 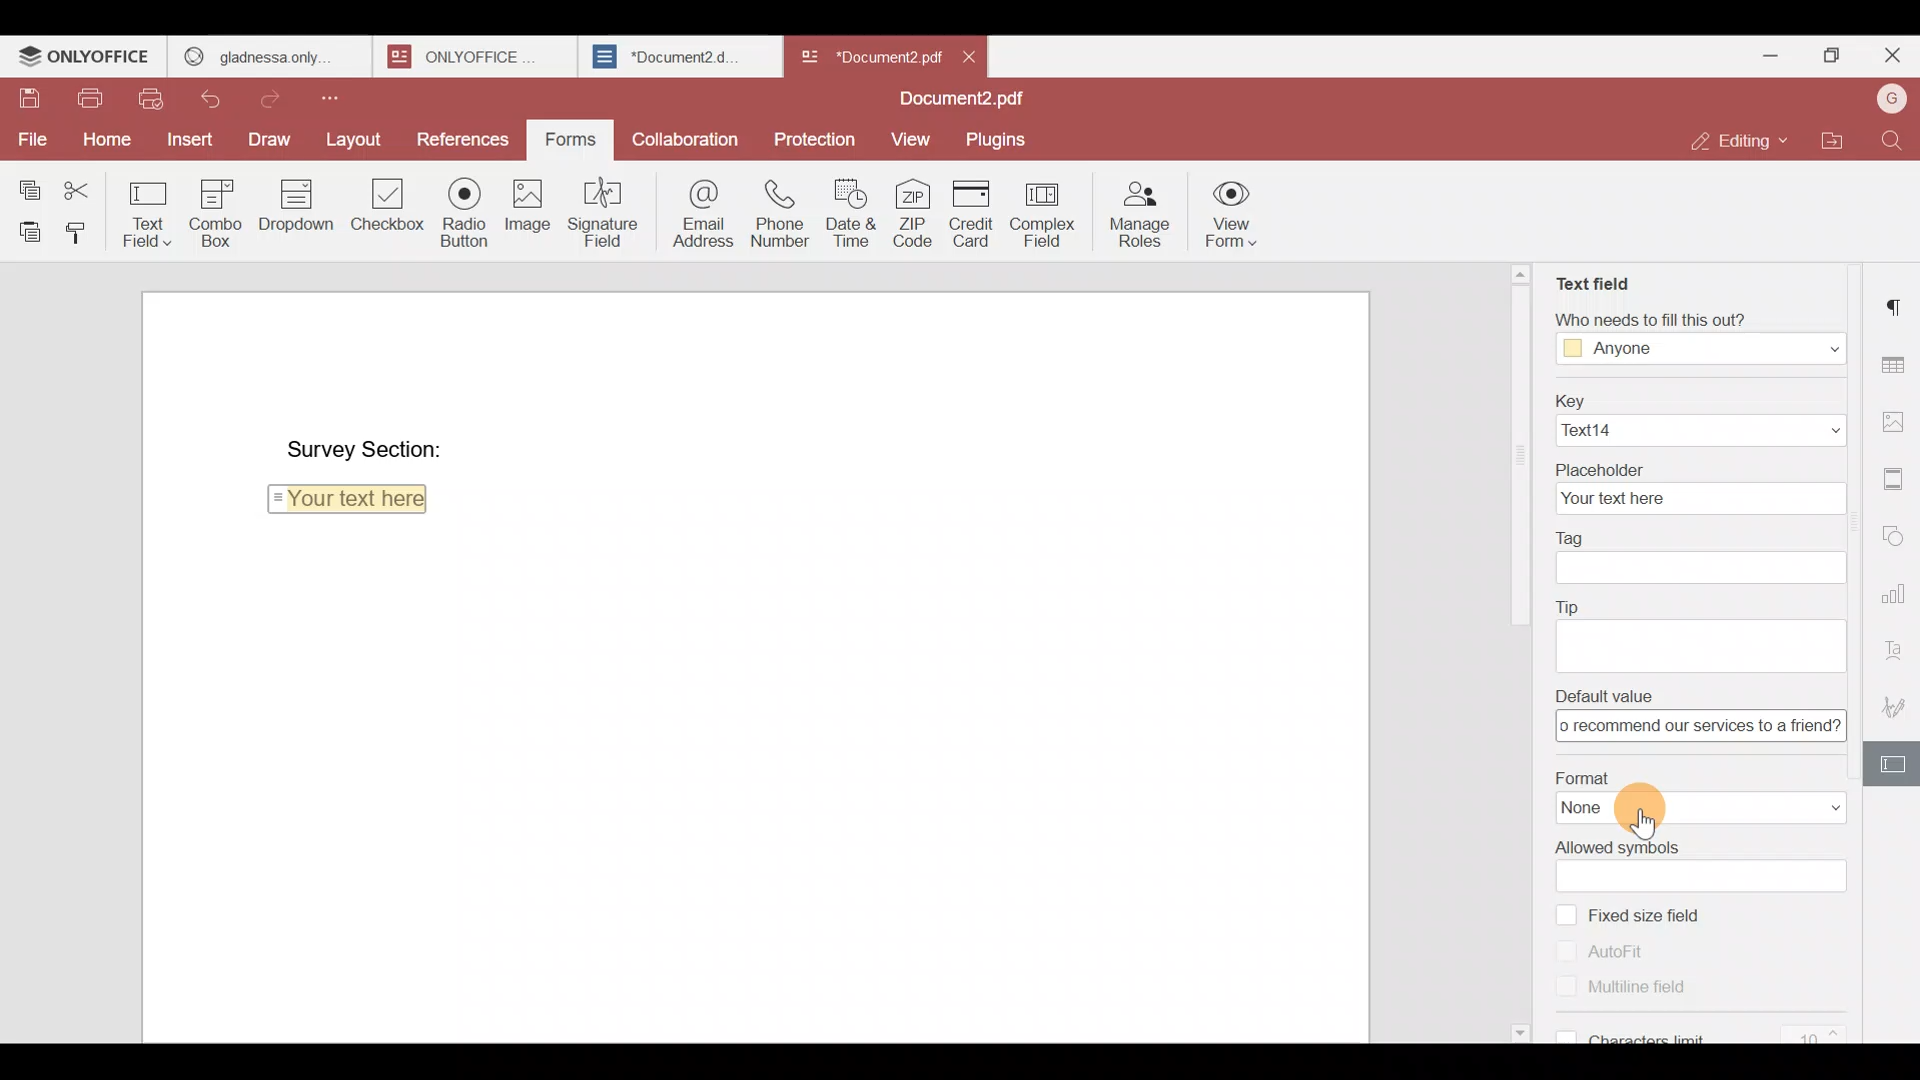 I want to click on Editing mode, so click(x=1742, y=135).